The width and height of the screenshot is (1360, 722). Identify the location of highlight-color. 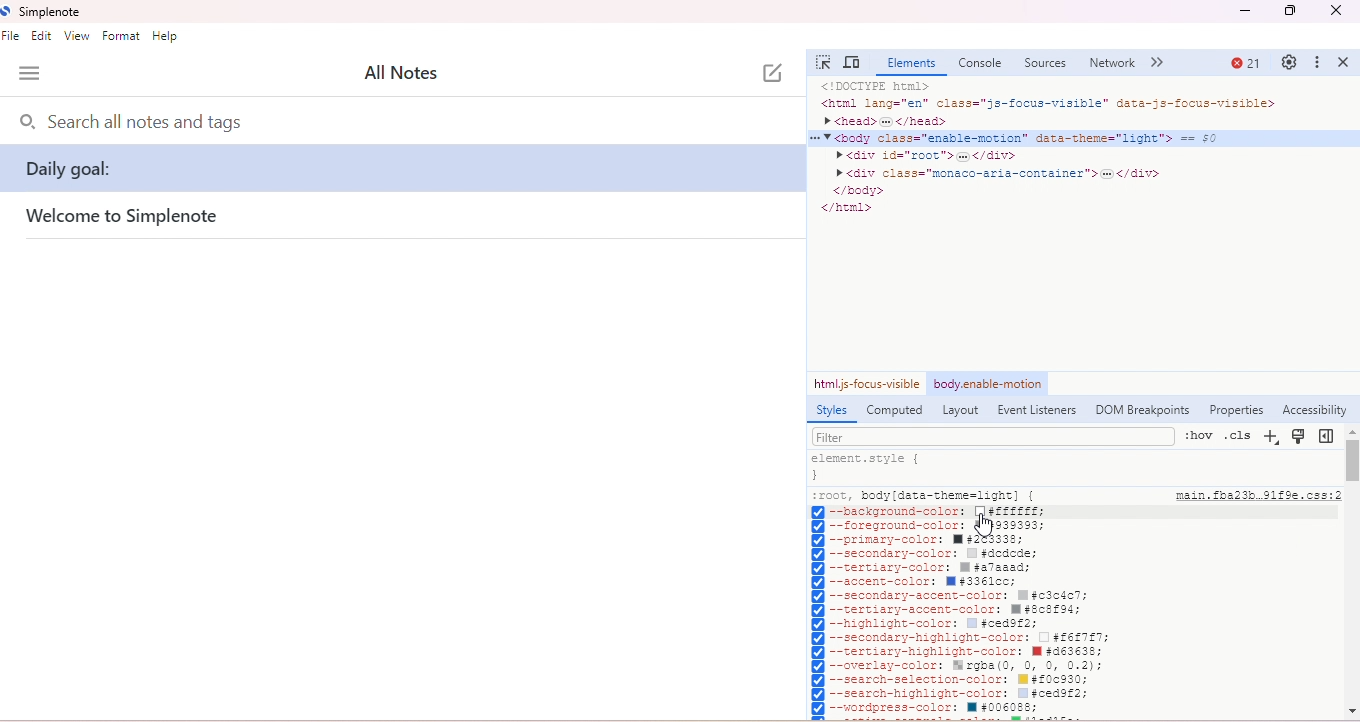
(934, 625).